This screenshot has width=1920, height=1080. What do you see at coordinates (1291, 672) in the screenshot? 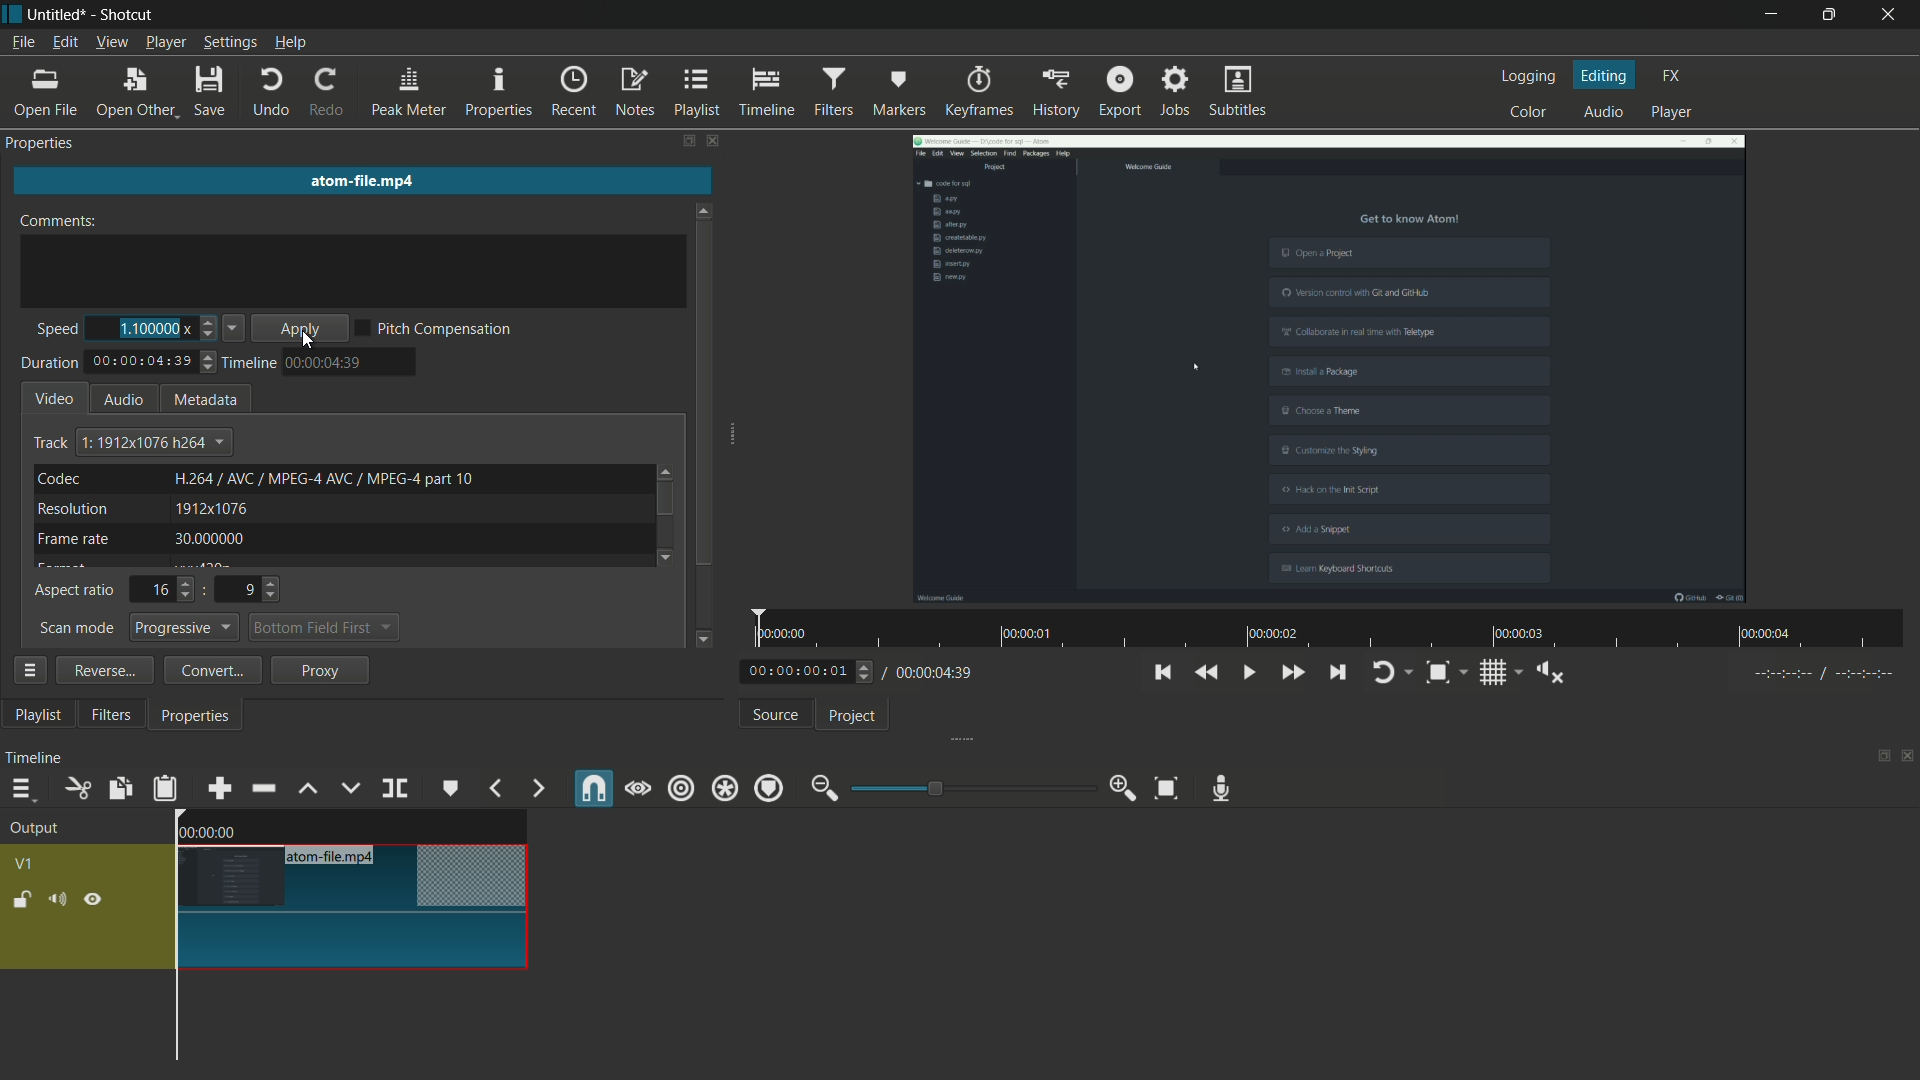
I see `quickly play forward` at bounding box center [1291, 672].